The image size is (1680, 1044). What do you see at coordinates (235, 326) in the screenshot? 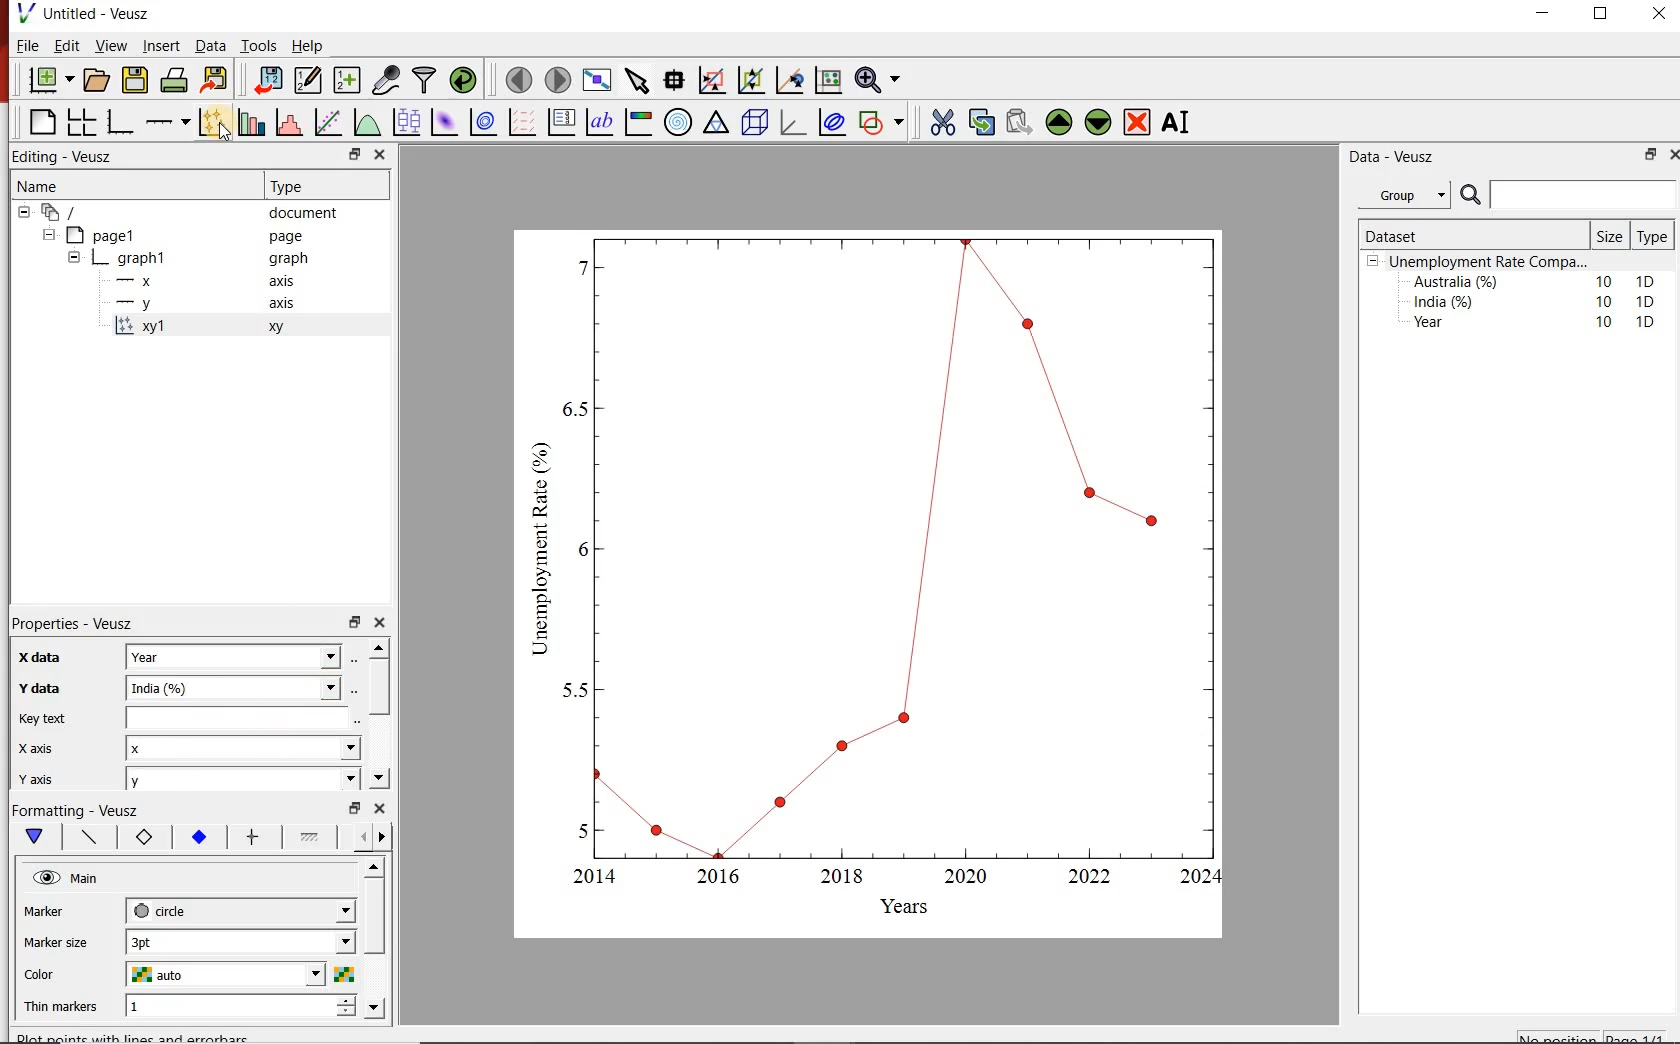
I see `xy 1 xy` at bounding box center [235, 326].